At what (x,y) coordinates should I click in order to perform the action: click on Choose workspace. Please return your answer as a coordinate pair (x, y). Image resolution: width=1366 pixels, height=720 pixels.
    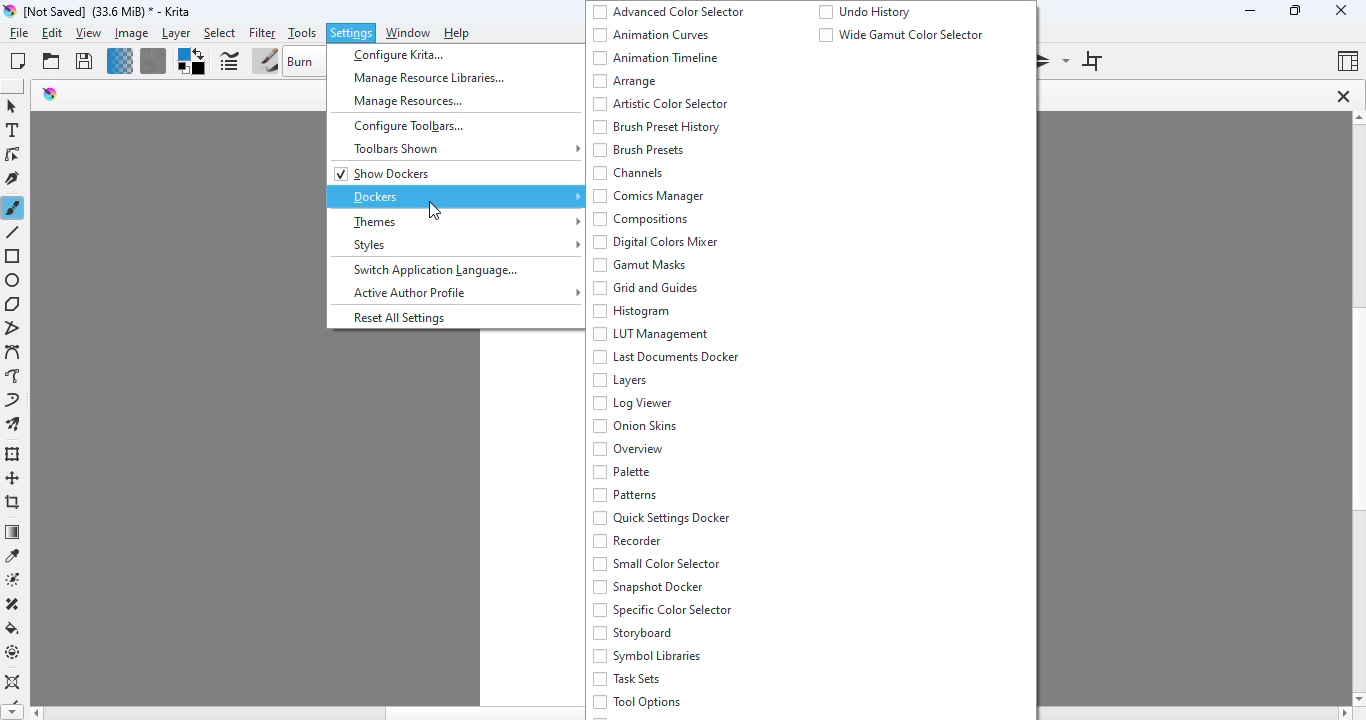
    Looking at the image, I should click on (1348, 60).